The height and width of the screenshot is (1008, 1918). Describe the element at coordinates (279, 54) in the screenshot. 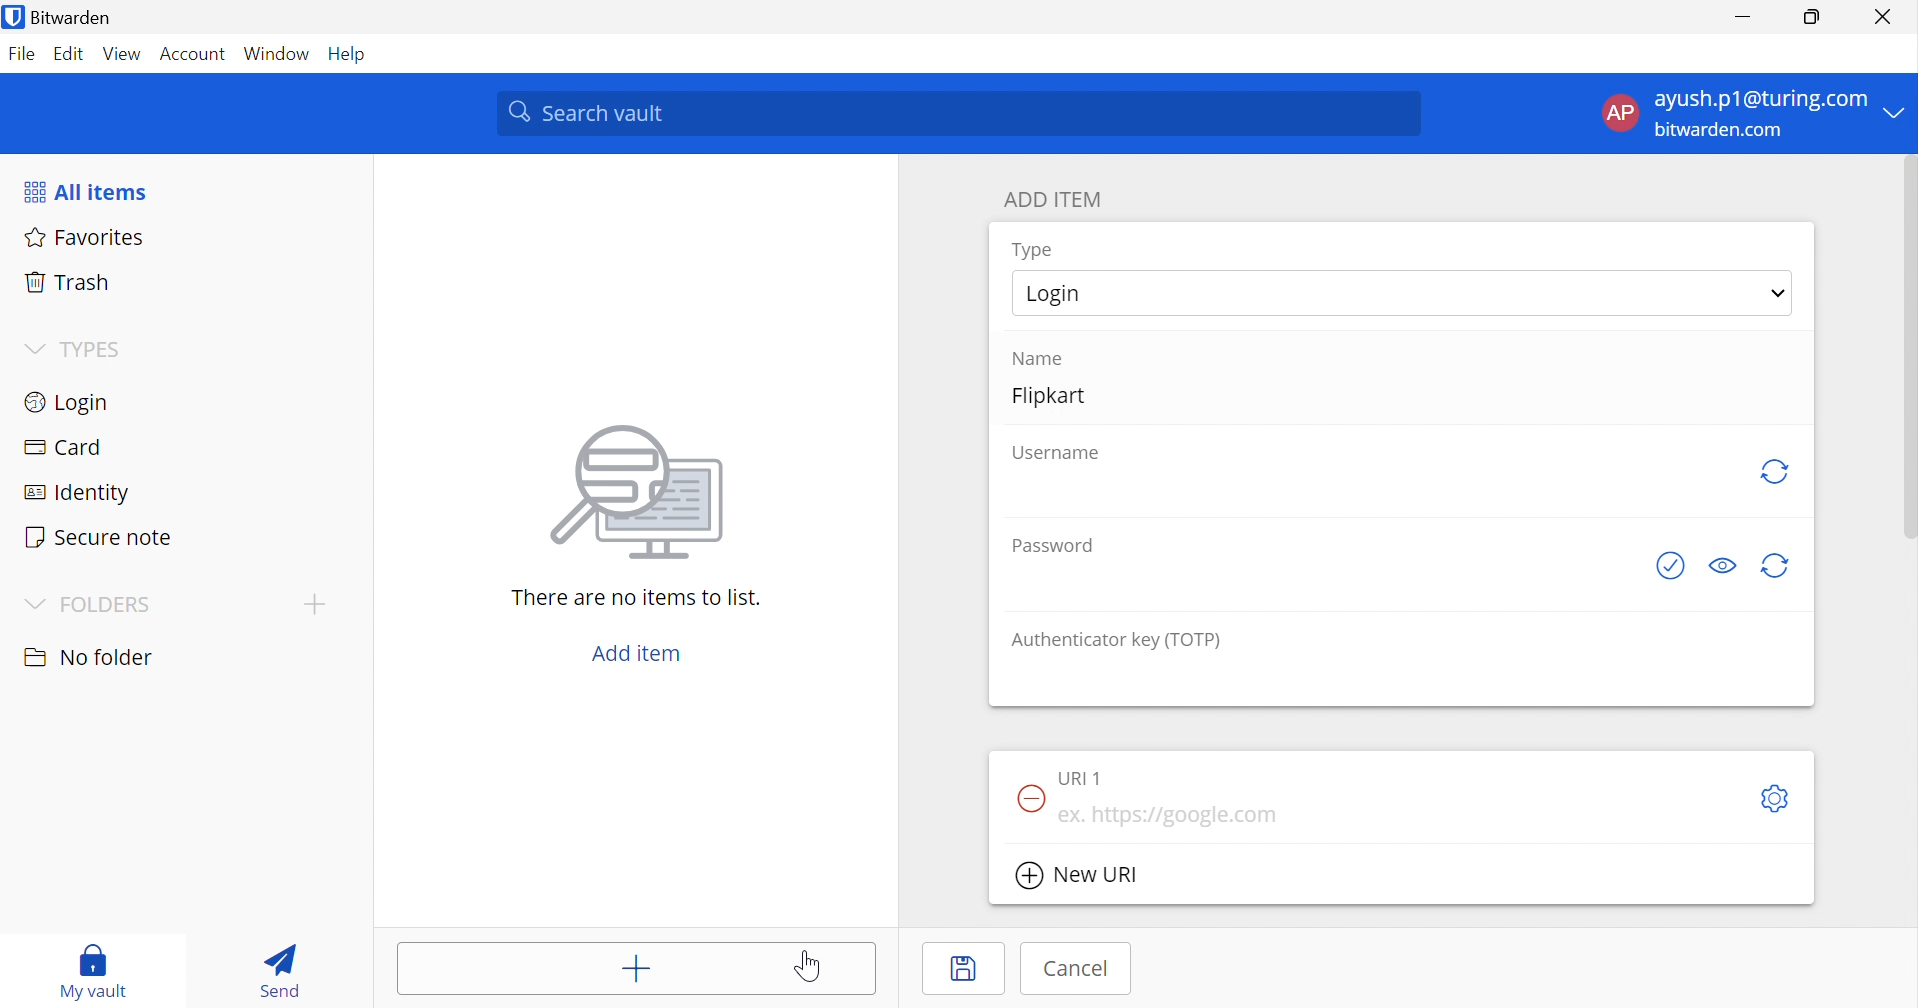

I see `Windows` at that location.